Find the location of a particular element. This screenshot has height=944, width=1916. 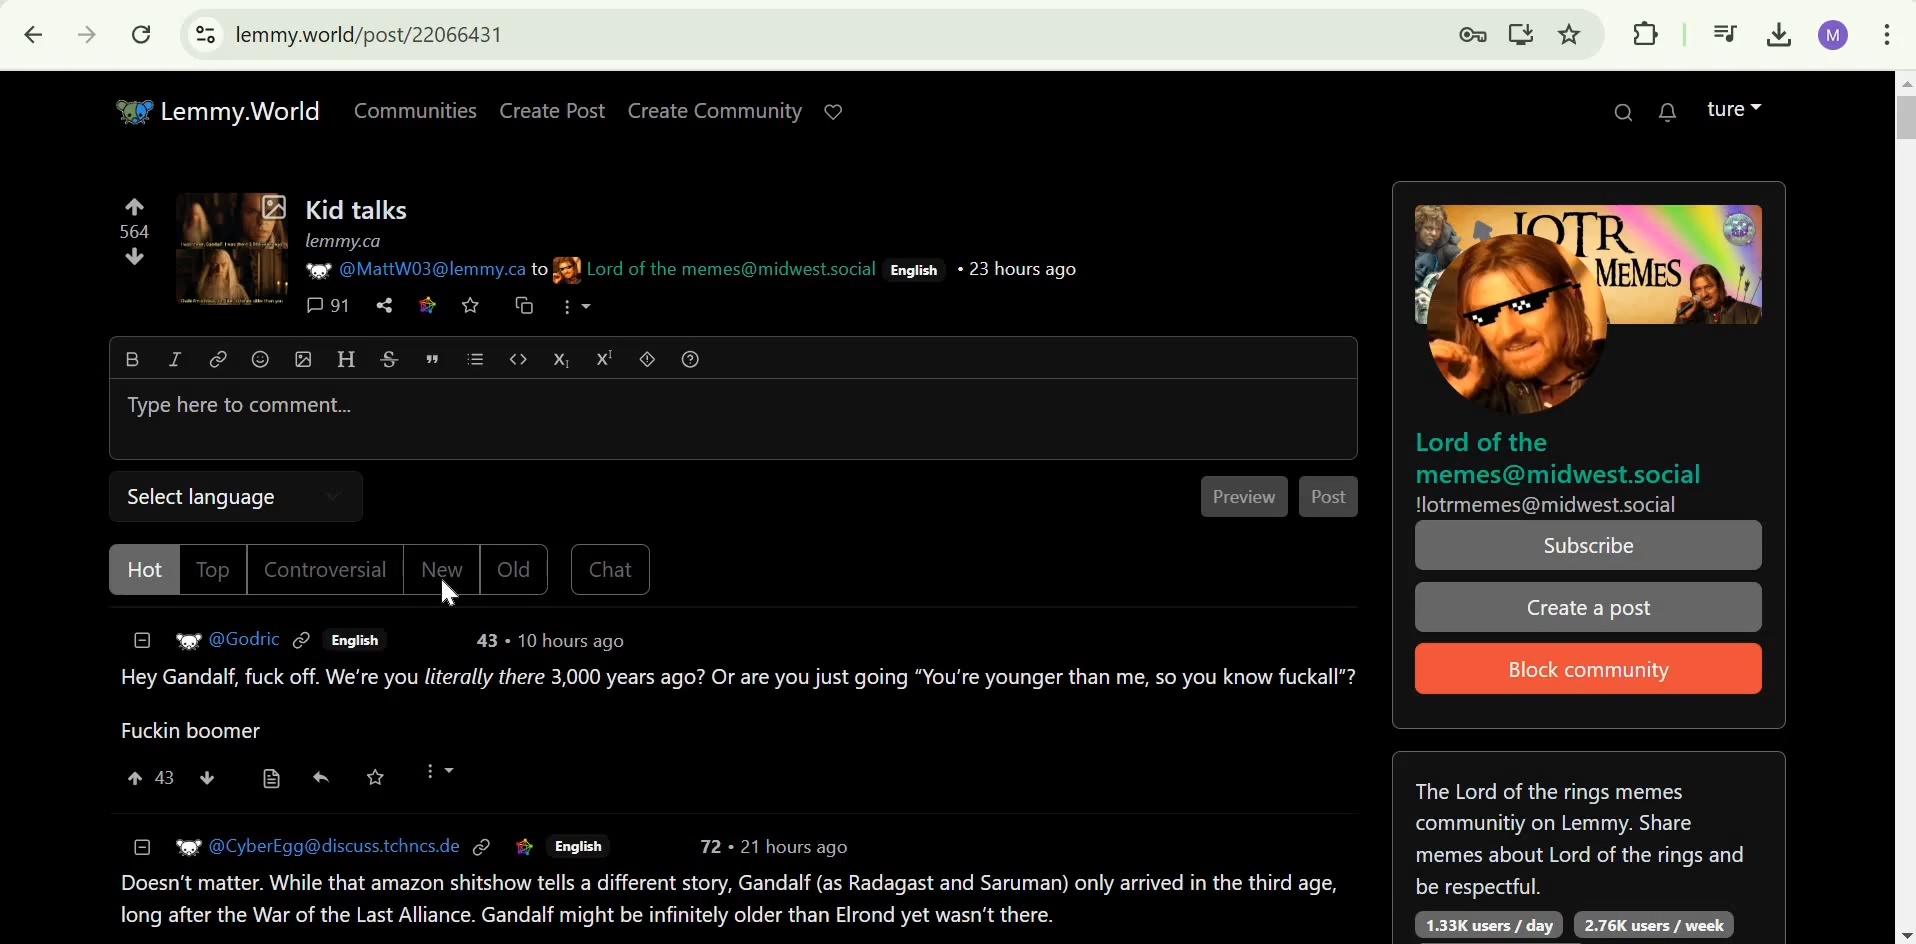

link is located at coordinates (483, 846).